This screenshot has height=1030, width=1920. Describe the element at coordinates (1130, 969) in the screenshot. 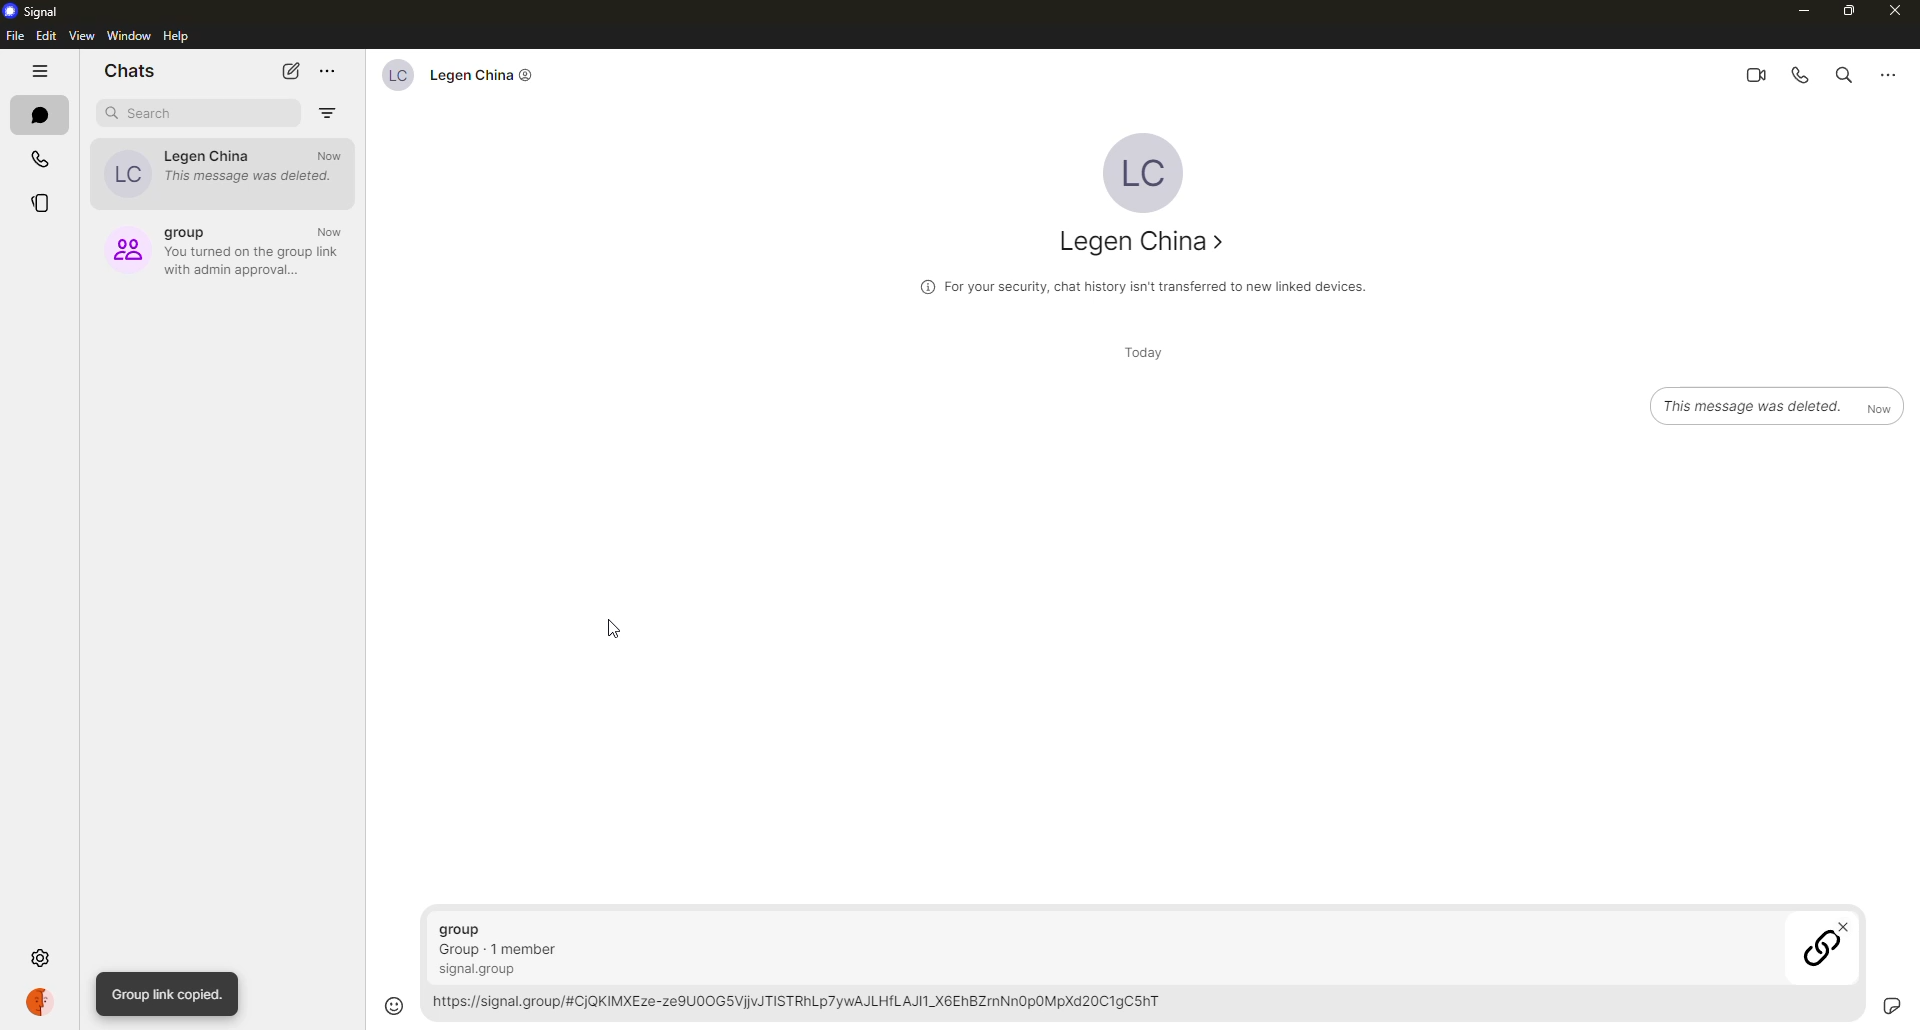

I see `link copied` at that location.